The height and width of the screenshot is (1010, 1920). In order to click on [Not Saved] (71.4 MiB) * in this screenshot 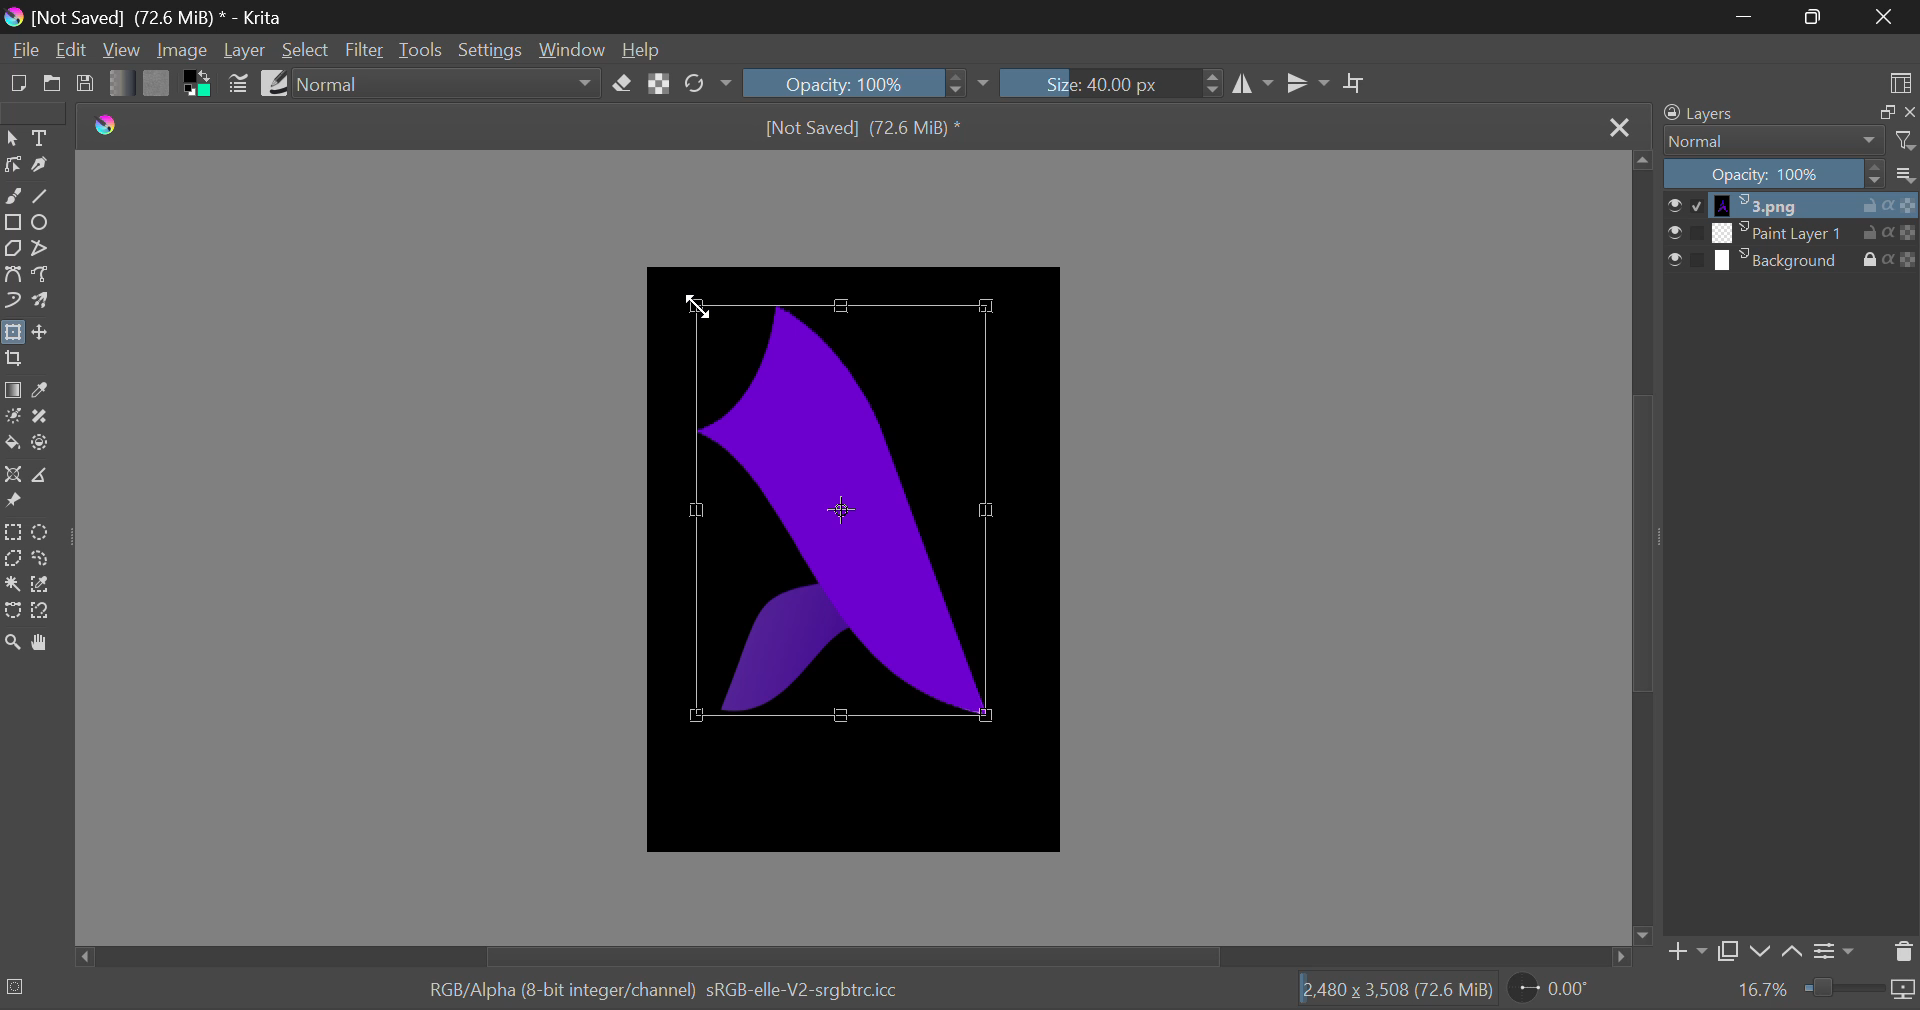, I will do `click(867, 130)`.